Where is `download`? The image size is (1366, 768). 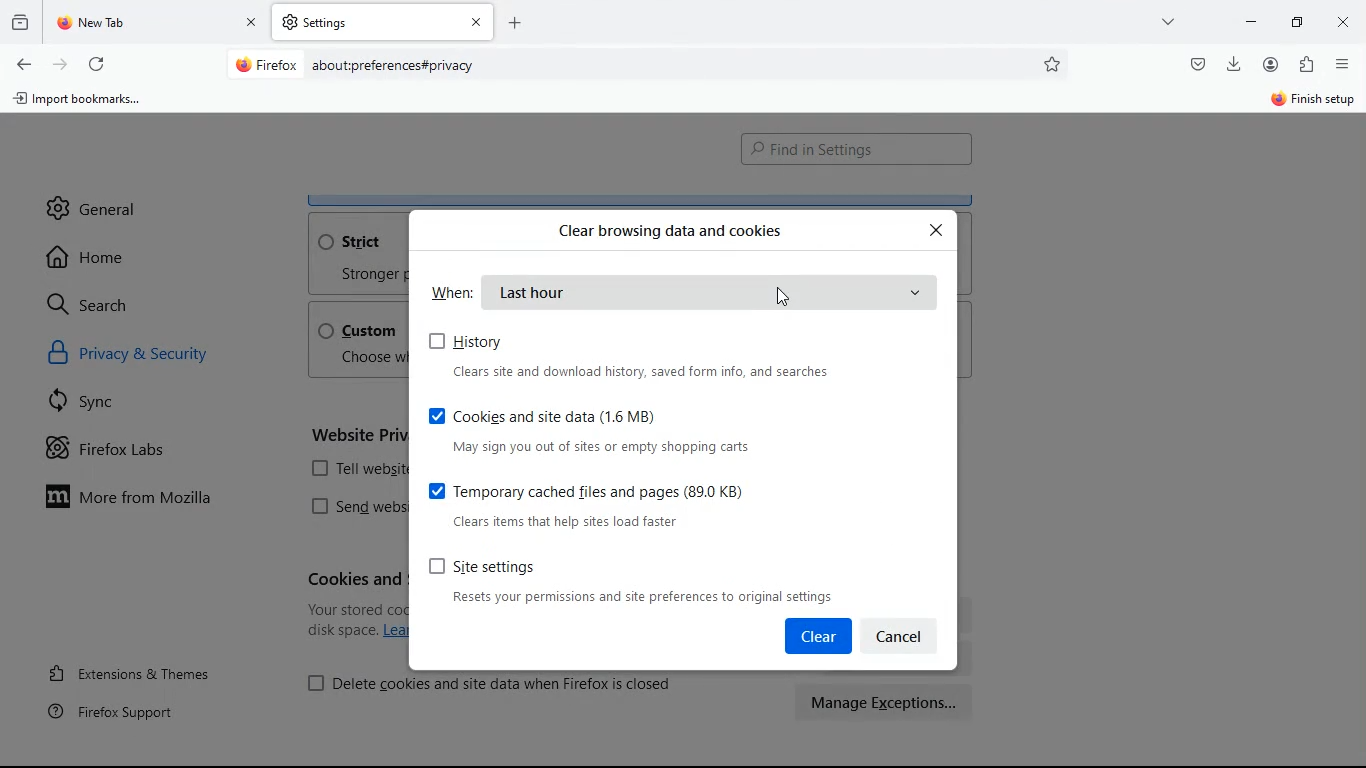 download is located at coordinates (1234, 62).